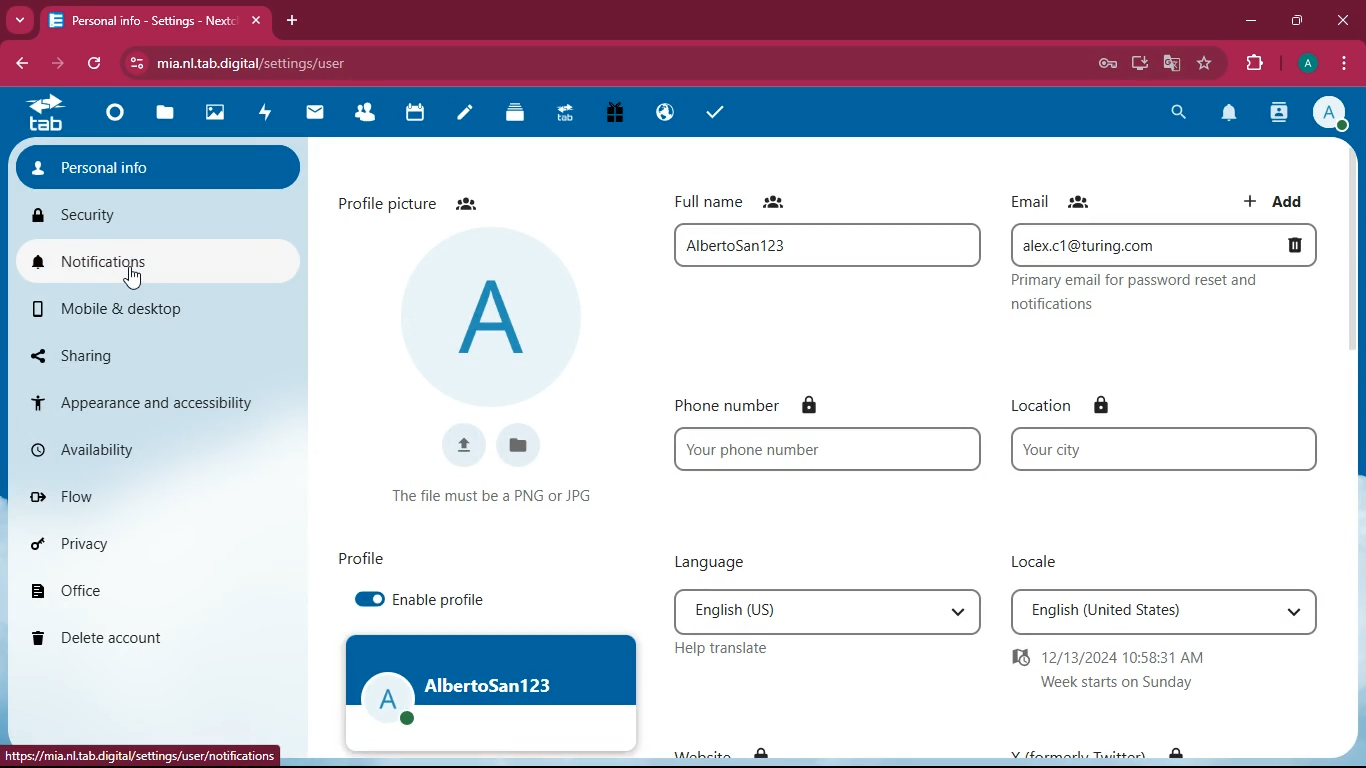  What do you see at coordinates (828, 449) in the screenshot?
I see `Your phone number` at bounding box center [828, 449].